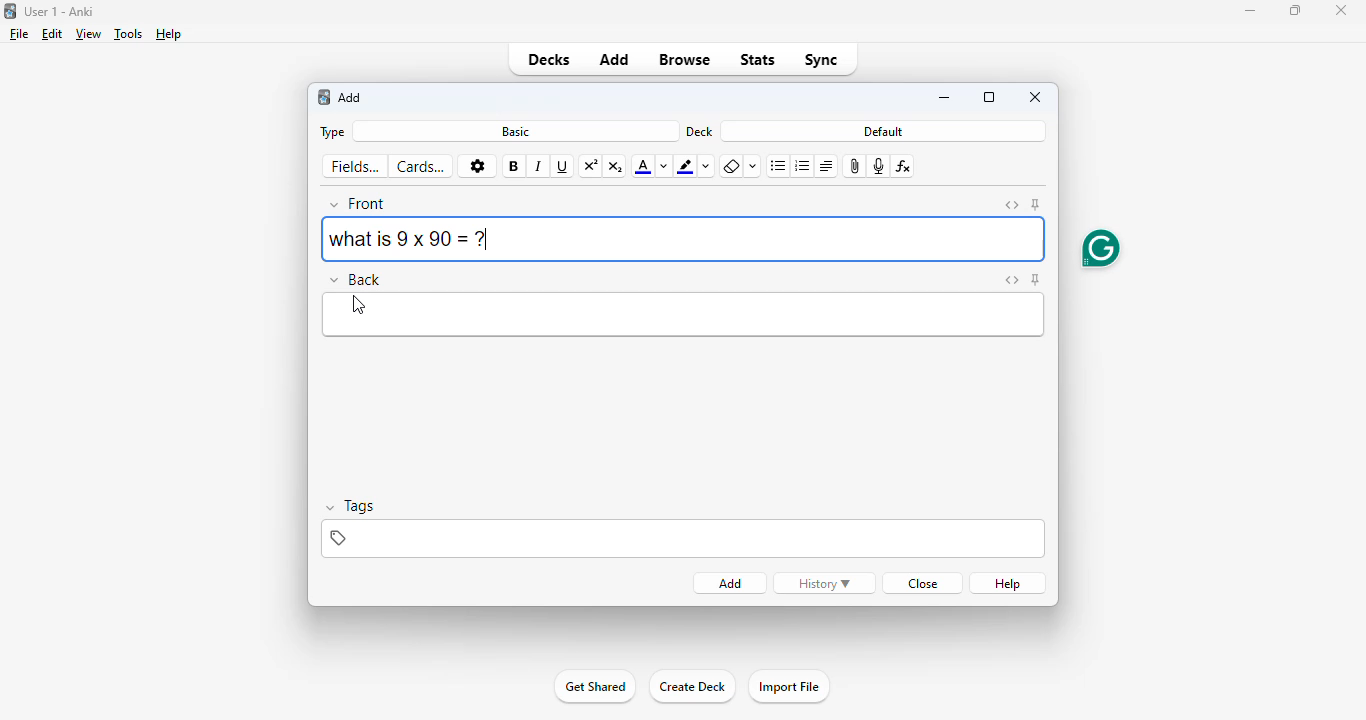 This screenshot has height=720, width=1366. I want to click on equations, so click(905, 166).